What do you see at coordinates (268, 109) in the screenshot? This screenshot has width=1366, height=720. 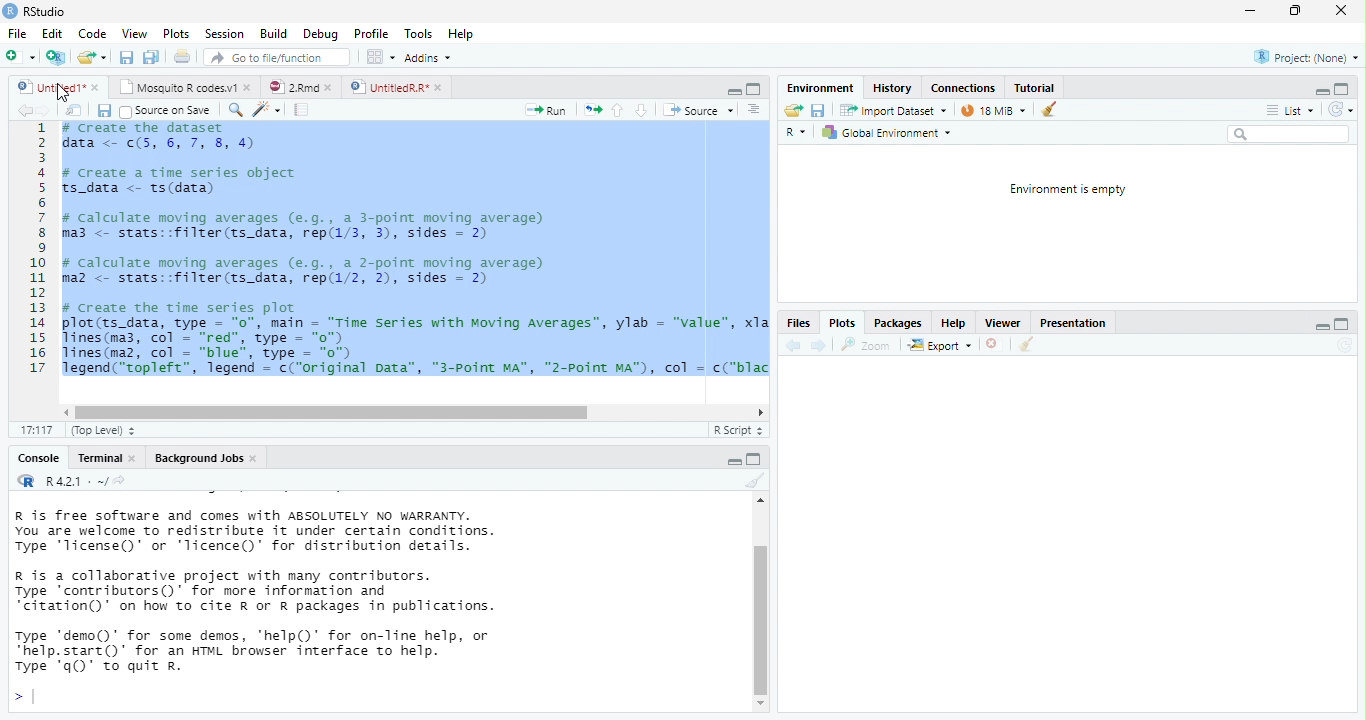 I see `code tool` at bounding box center [268, 109].